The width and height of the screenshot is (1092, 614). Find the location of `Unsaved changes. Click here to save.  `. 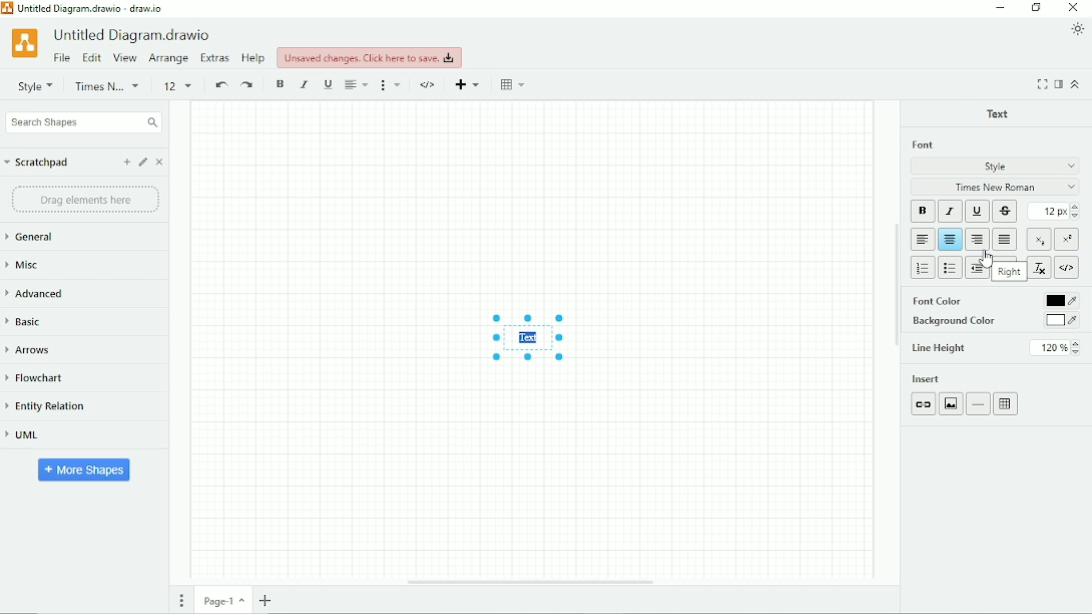

Unsaved changes. Click here to save.   is located at coordinates (369, 57).